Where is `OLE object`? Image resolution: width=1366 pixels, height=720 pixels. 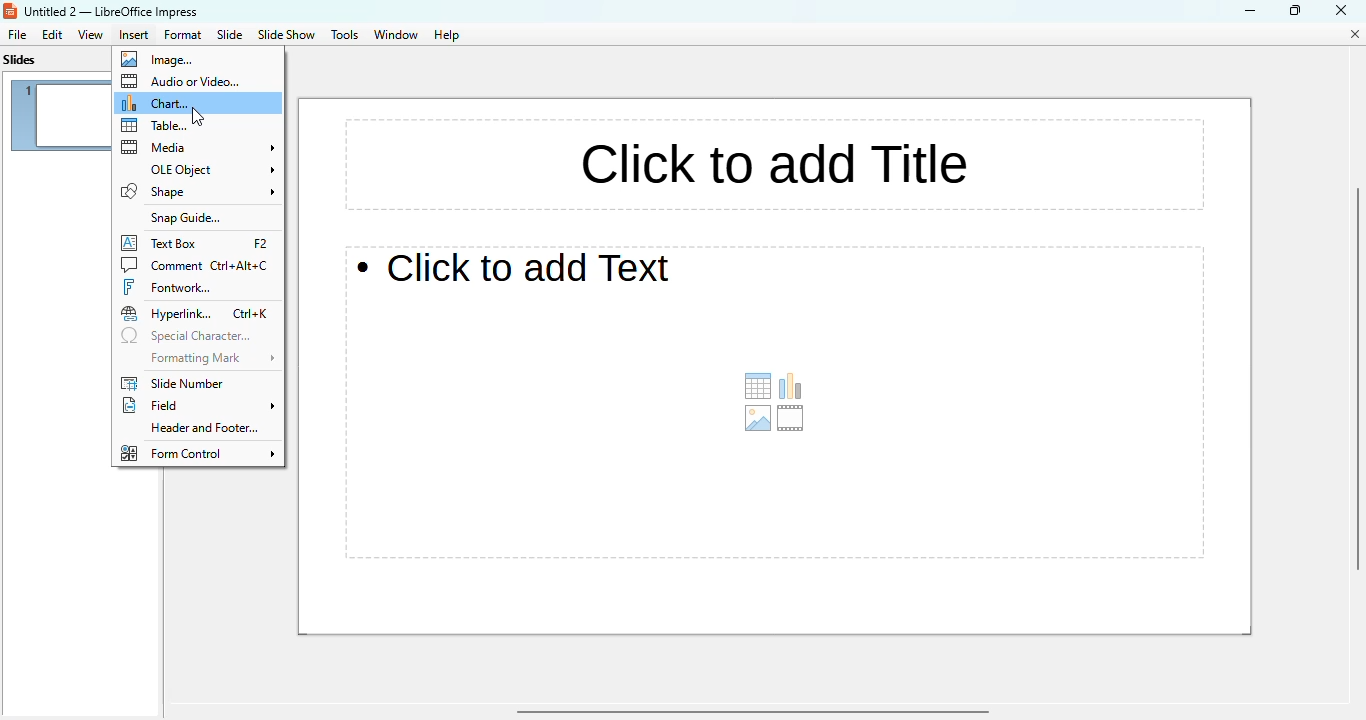 OLE object is located at coordinates (213, 169).